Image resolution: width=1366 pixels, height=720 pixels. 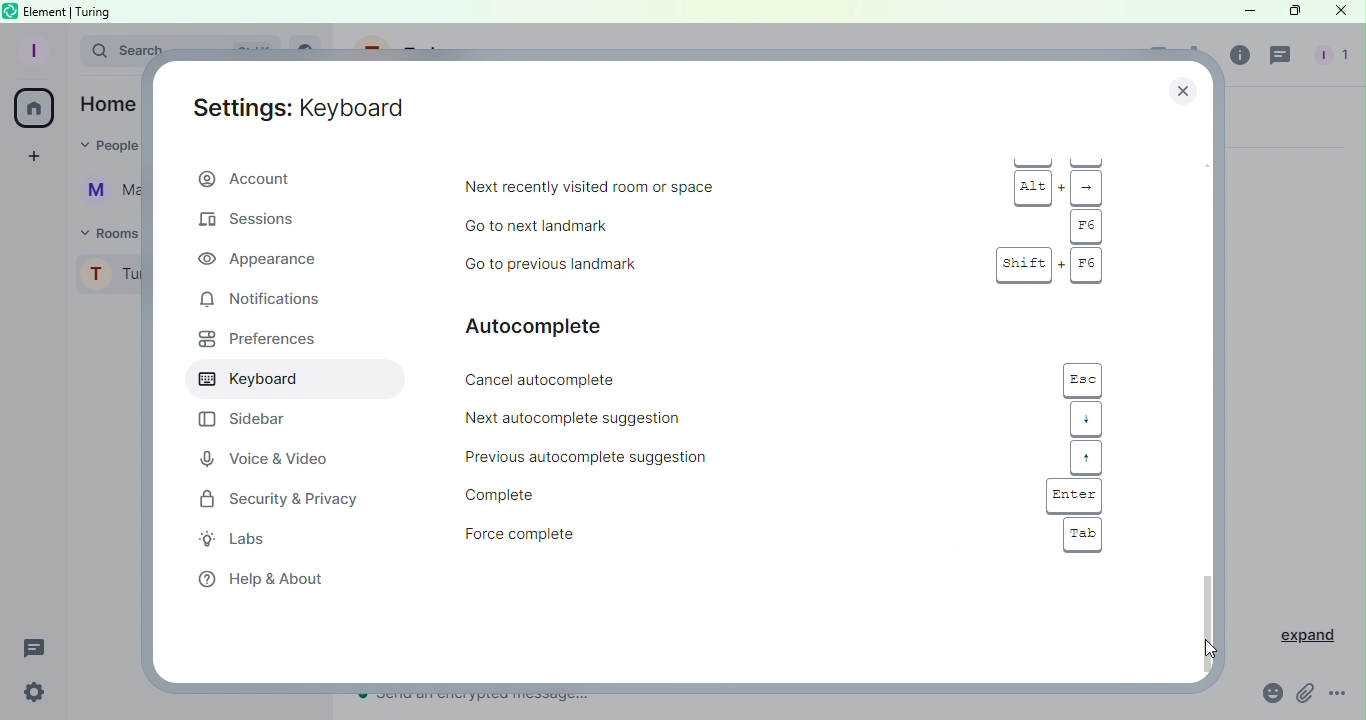 I want to click on Autocomplete, so click(x=566, y=325).